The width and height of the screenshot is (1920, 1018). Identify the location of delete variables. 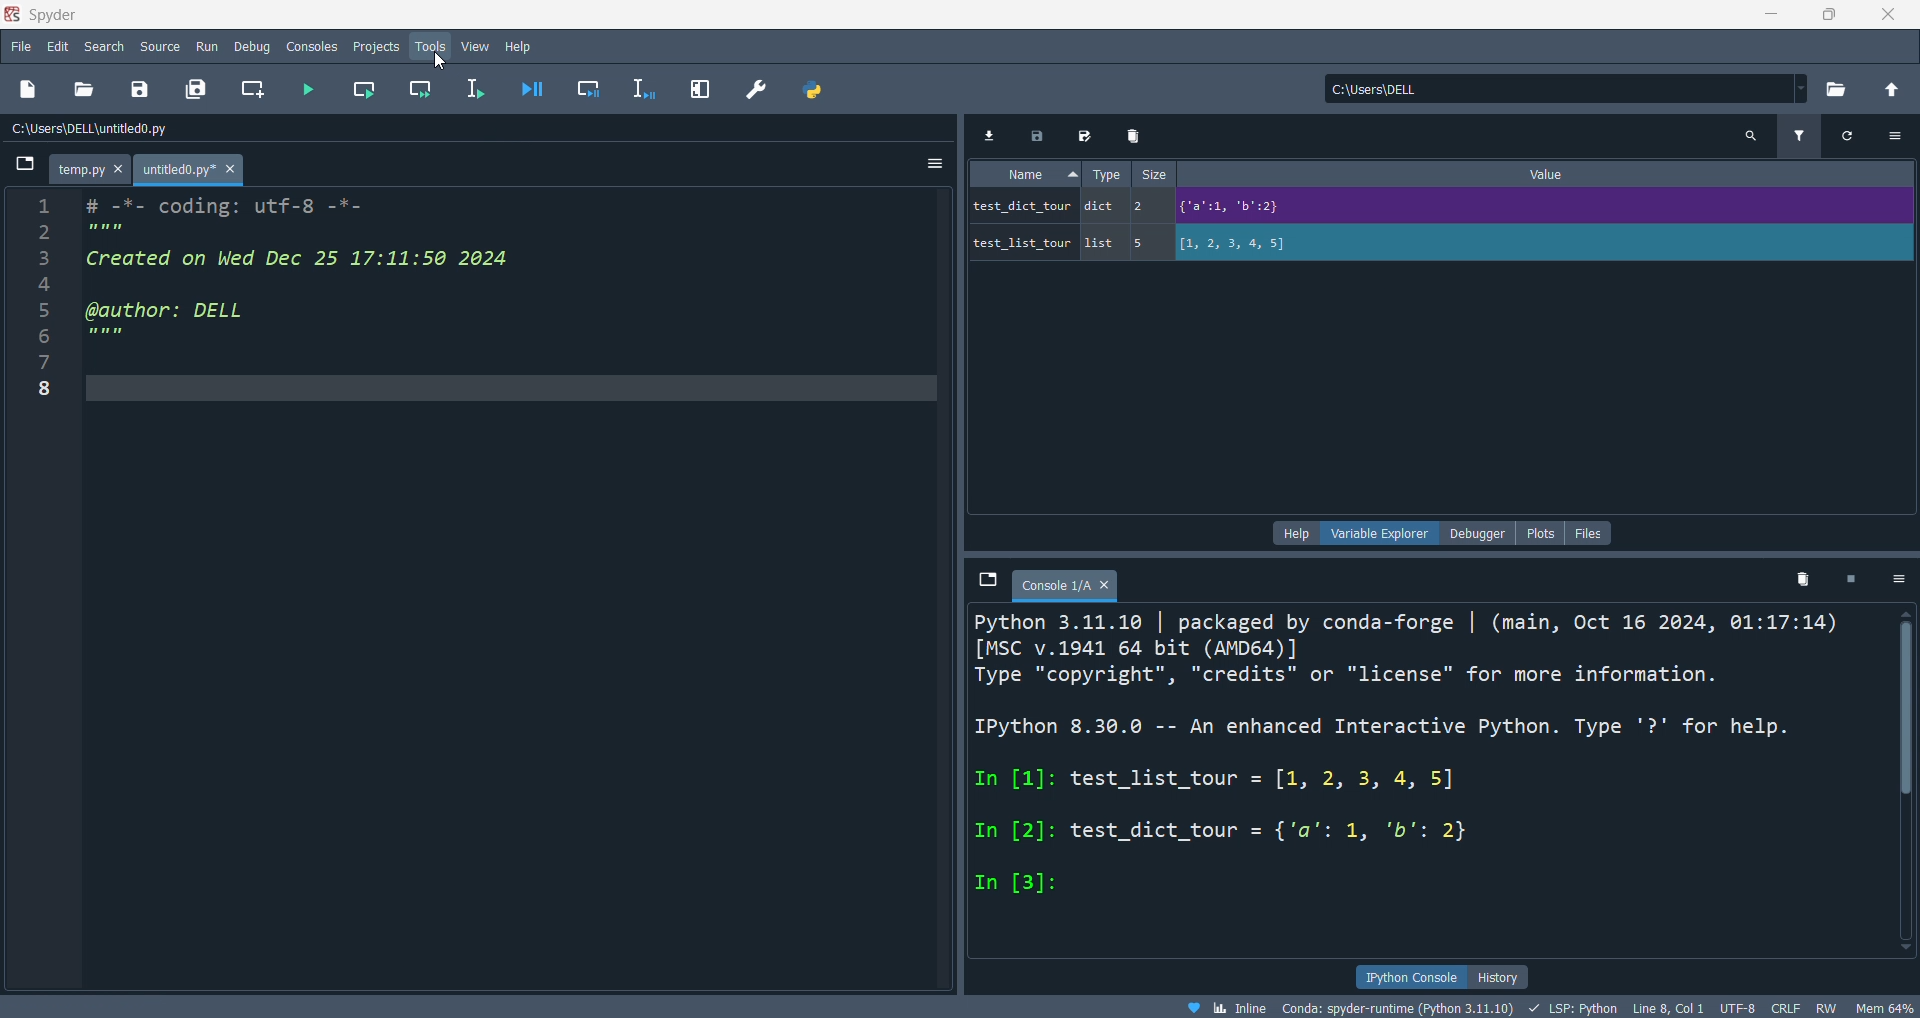
(1136, 137).